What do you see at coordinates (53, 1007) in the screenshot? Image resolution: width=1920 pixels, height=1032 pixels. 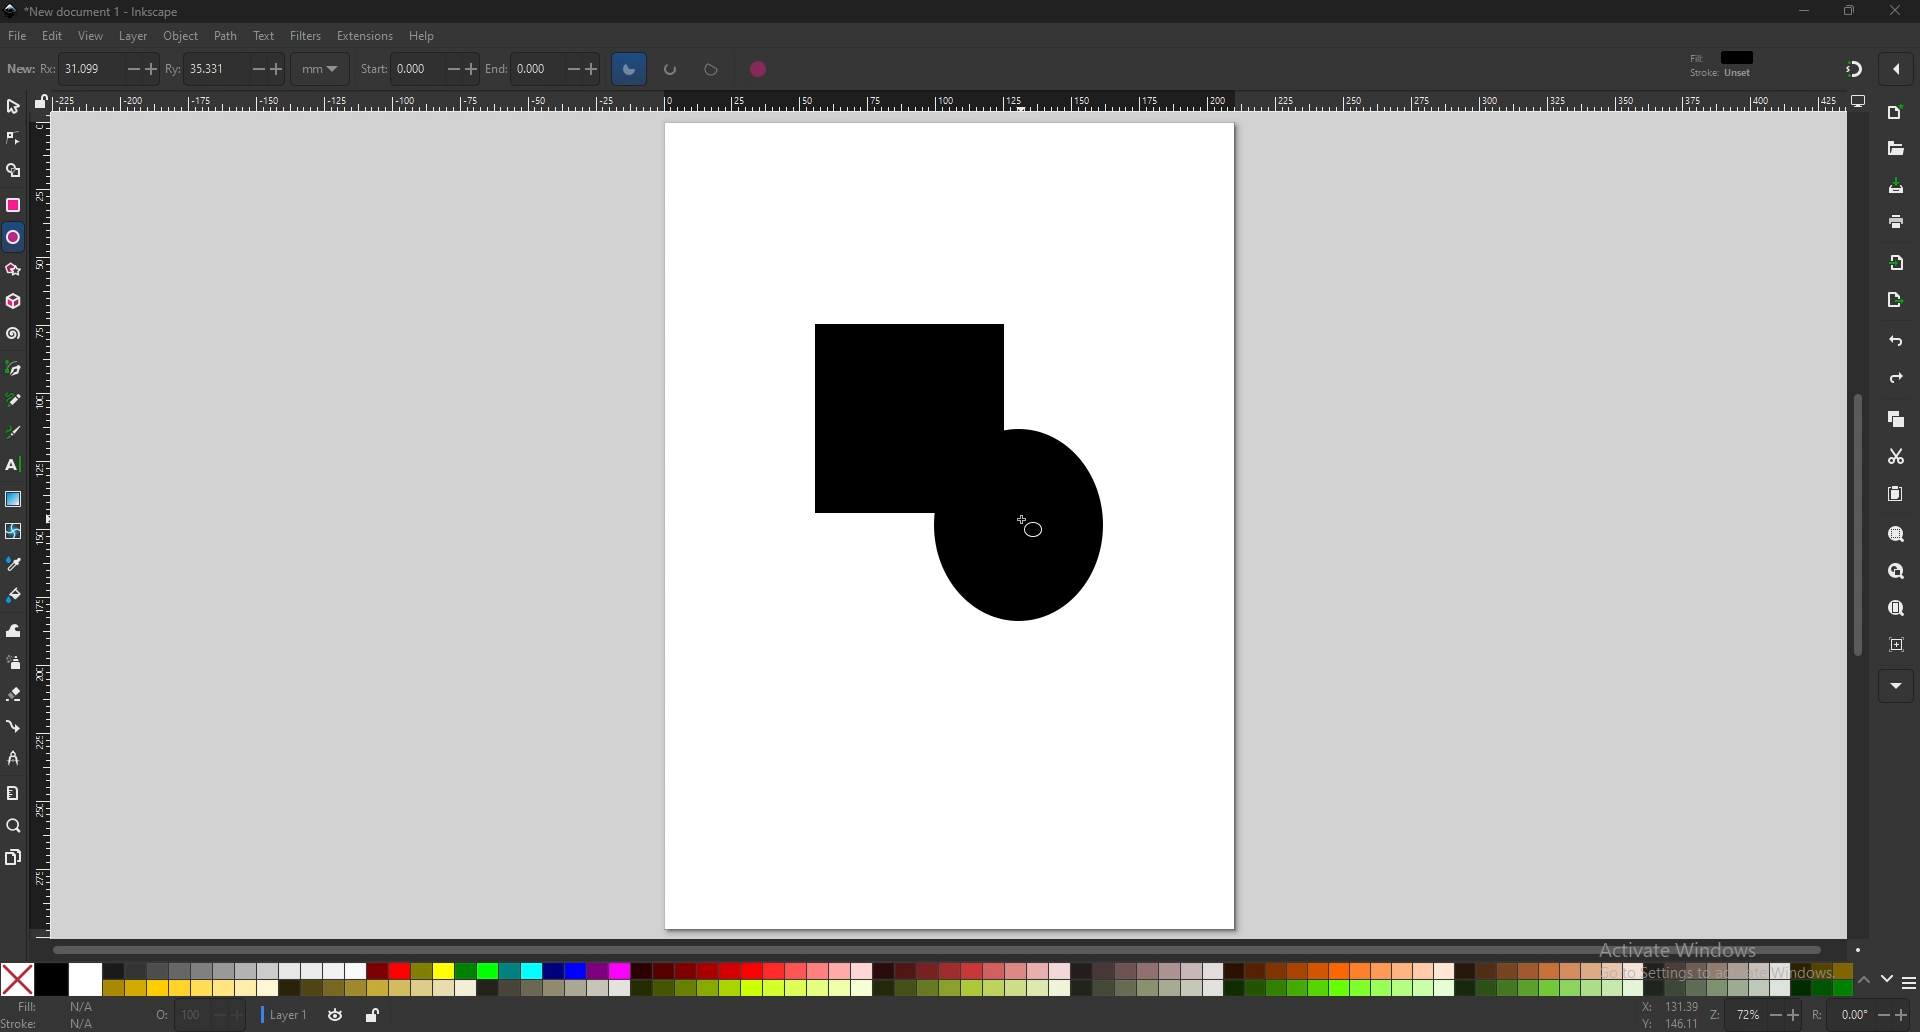 I see `fill` at bounding box center [53, 1007].